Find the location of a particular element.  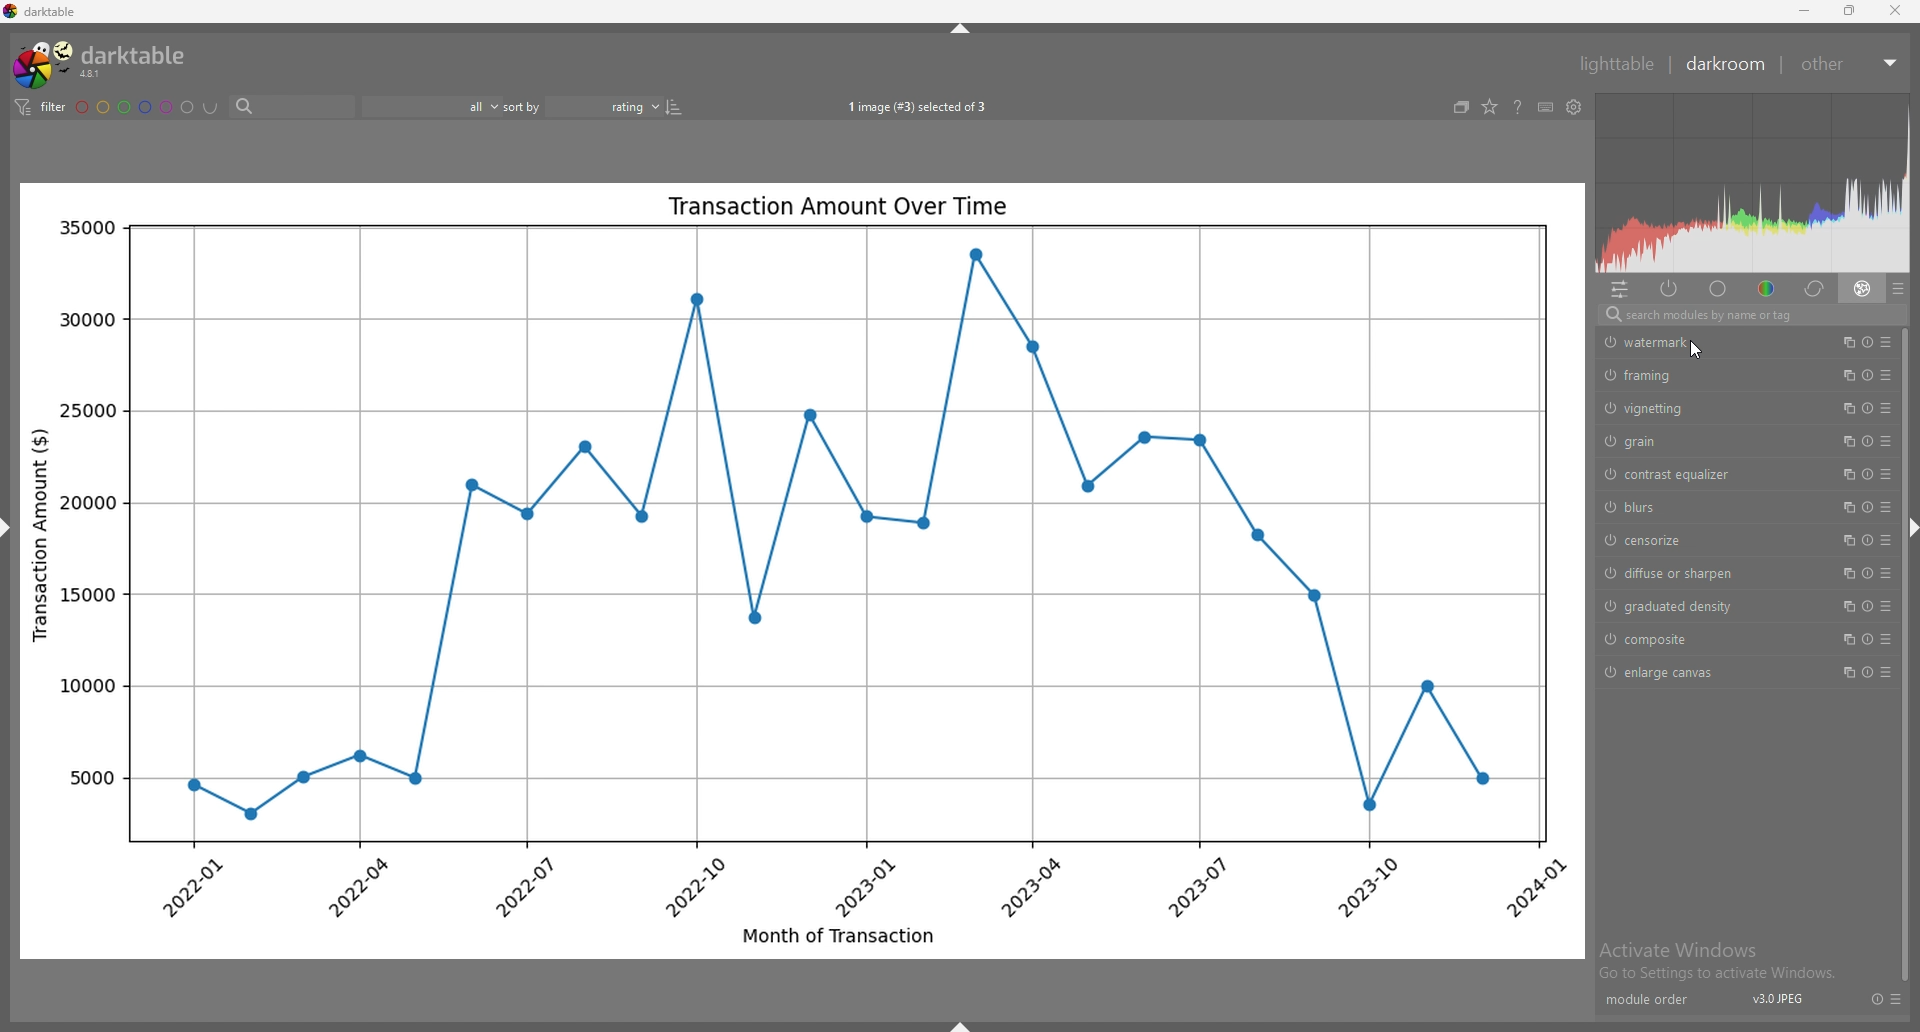

presets is located at coordinates (1896, 999).